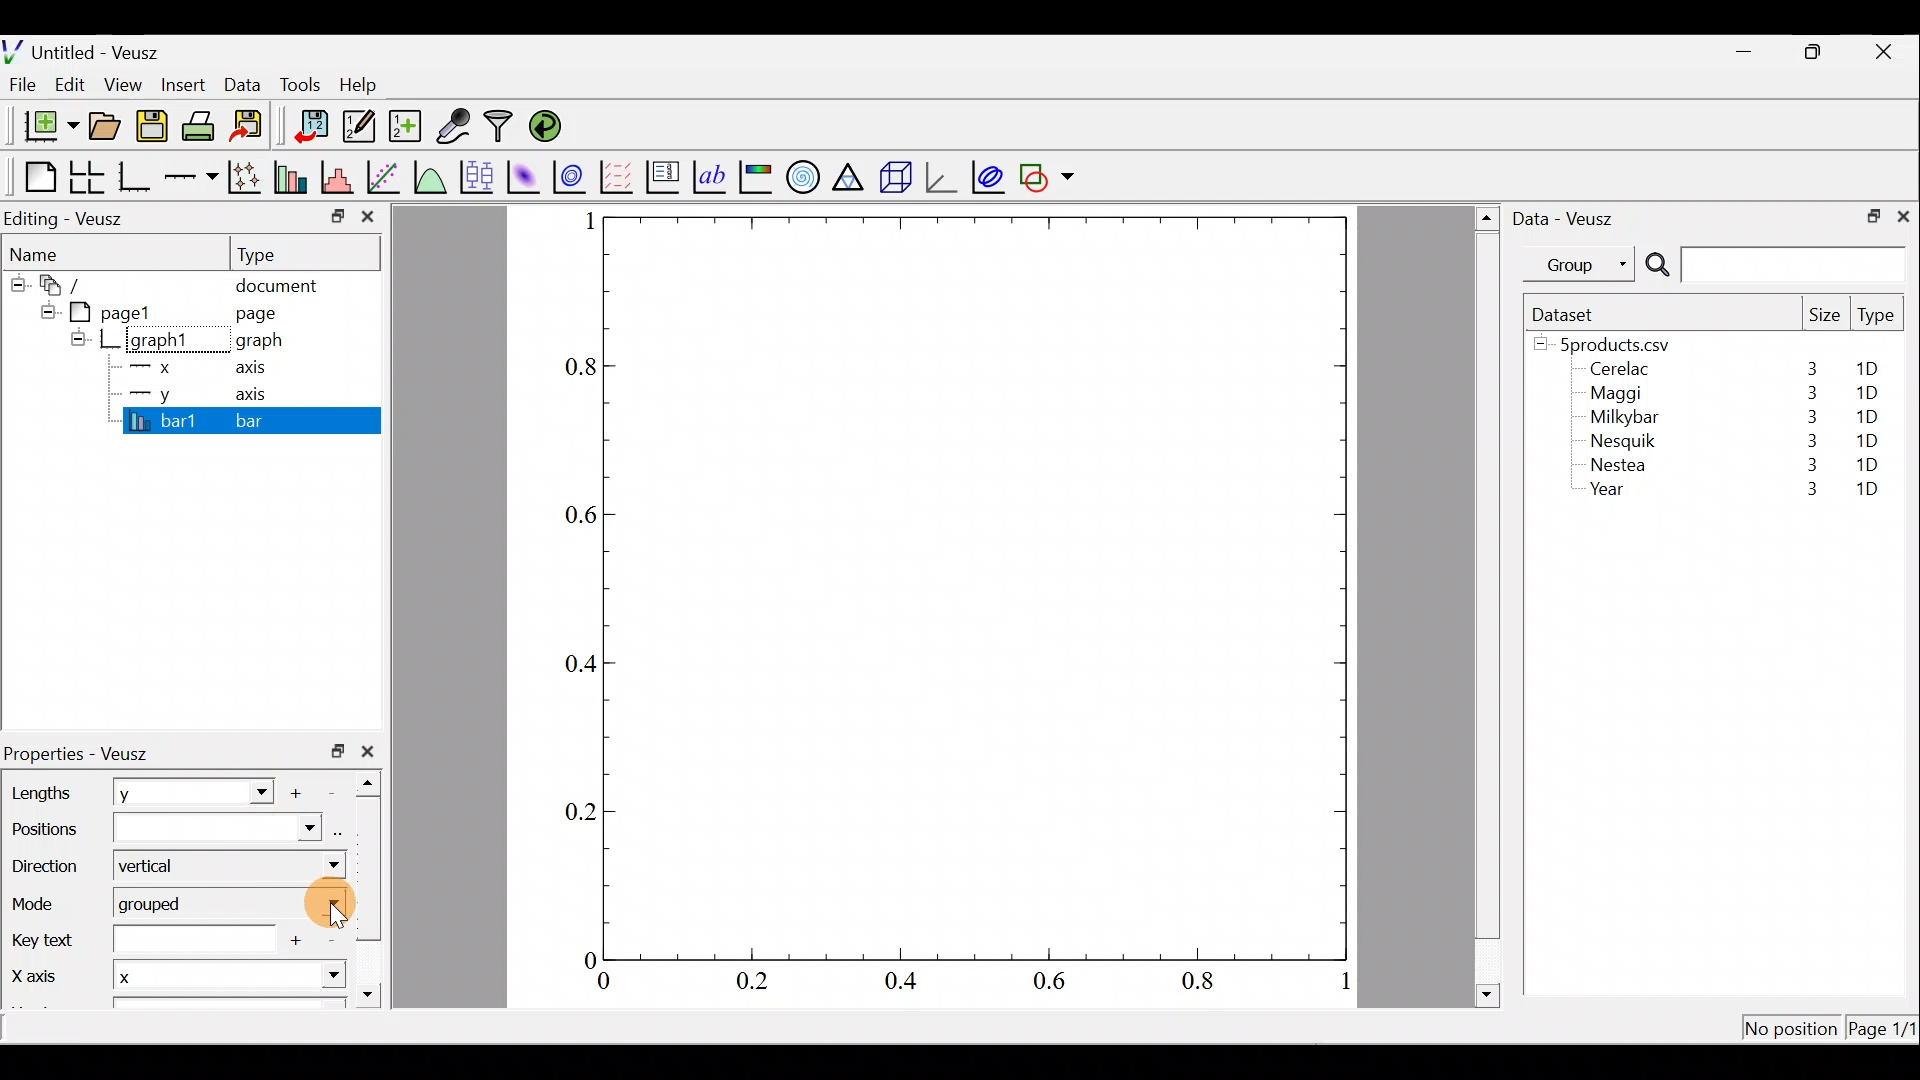 The width and height of the screenshot is (1920, 1080). What do you see at coordinates (1619, 465) in the screenshot?
I see `Nestea` at bounding box center [1619, 465].